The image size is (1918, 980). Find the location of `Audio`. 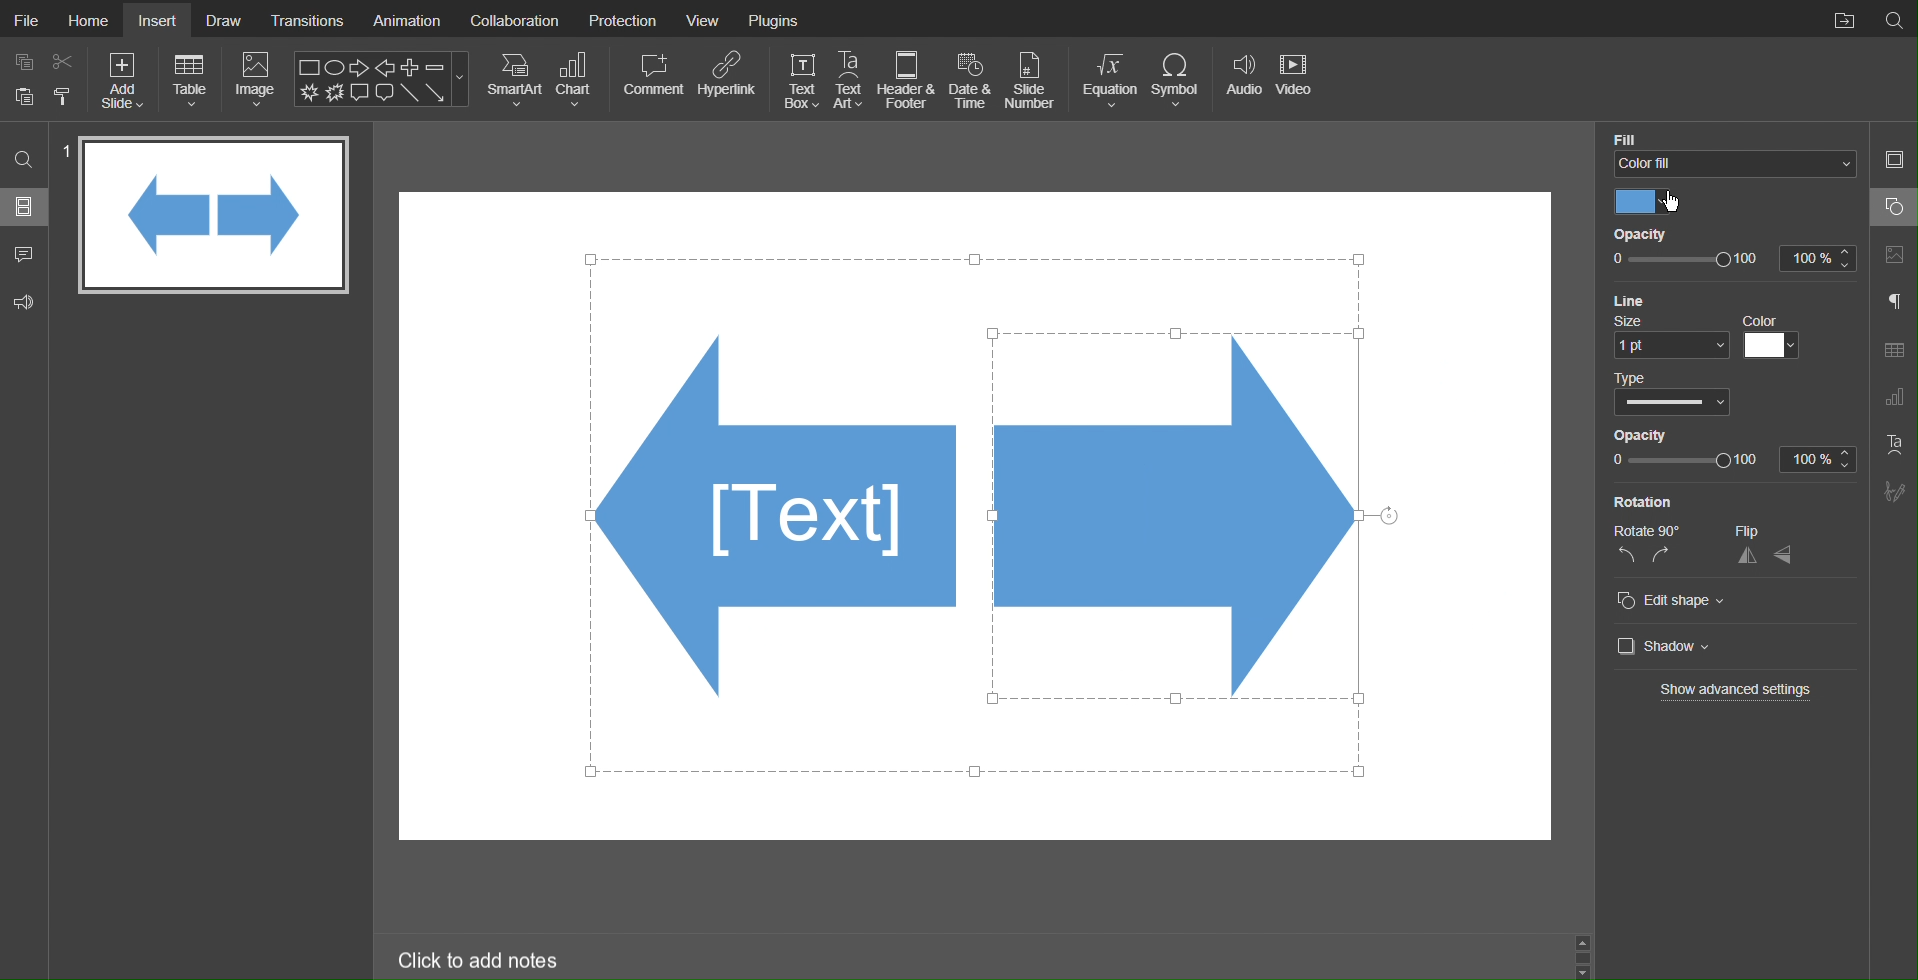

Audio is located at coordinates (1241, 79).